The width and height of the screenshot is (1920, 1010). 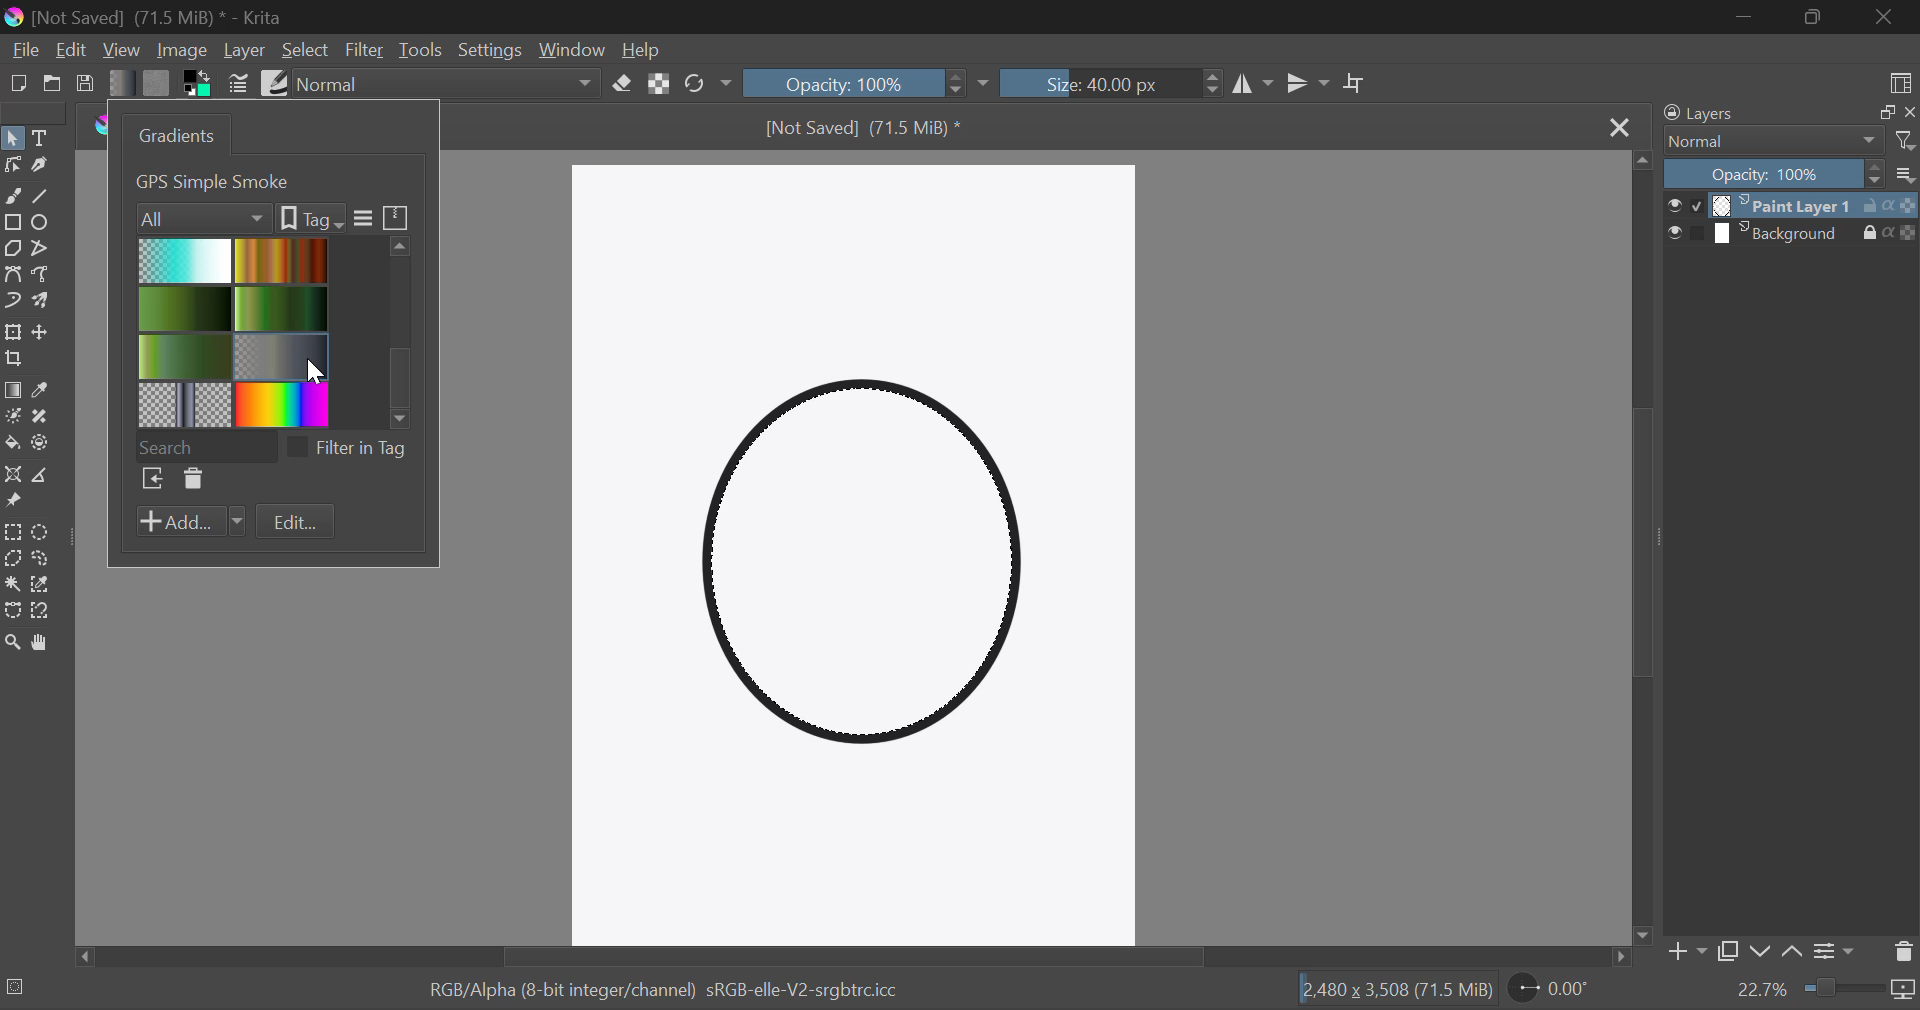 What do you see at coordinates (318, 374) in the screenshot?
I see `cursor` at bounding box center [318, 374].